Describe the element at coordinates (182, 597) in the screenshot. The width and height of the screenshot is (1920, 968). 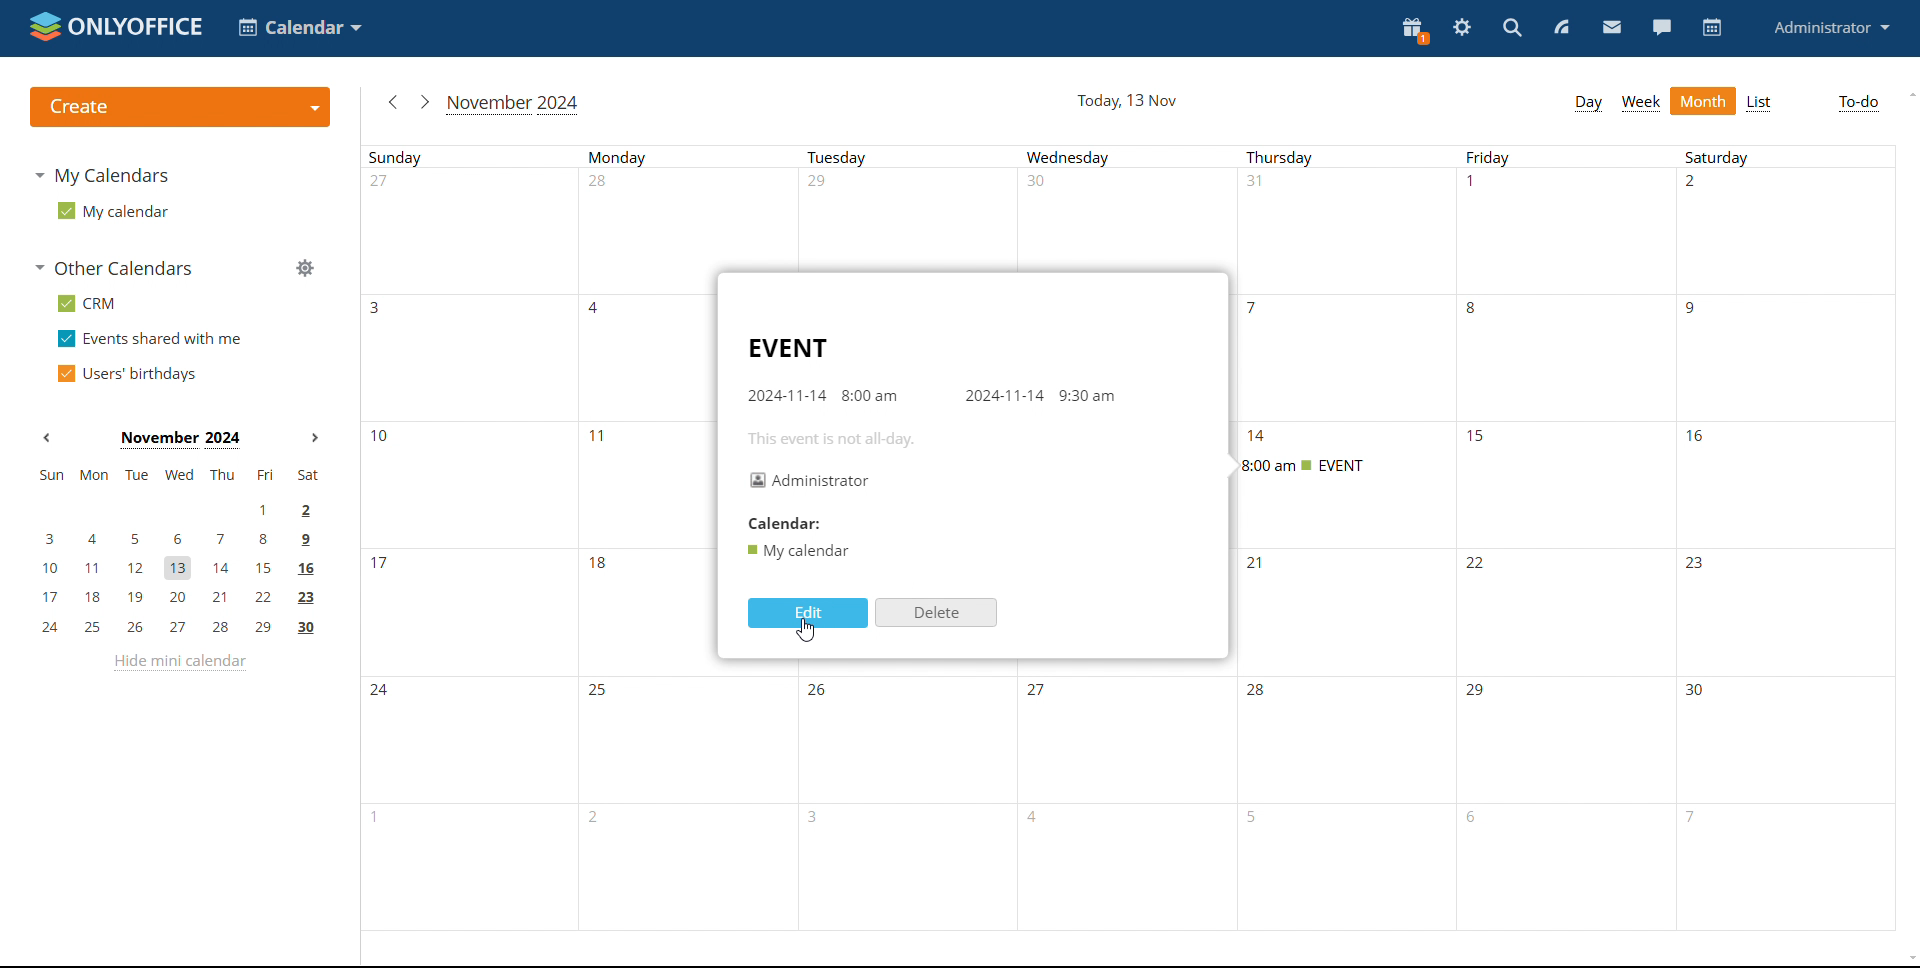
I see `17, 18, 19, 20, 21, 22, 23` at that location.